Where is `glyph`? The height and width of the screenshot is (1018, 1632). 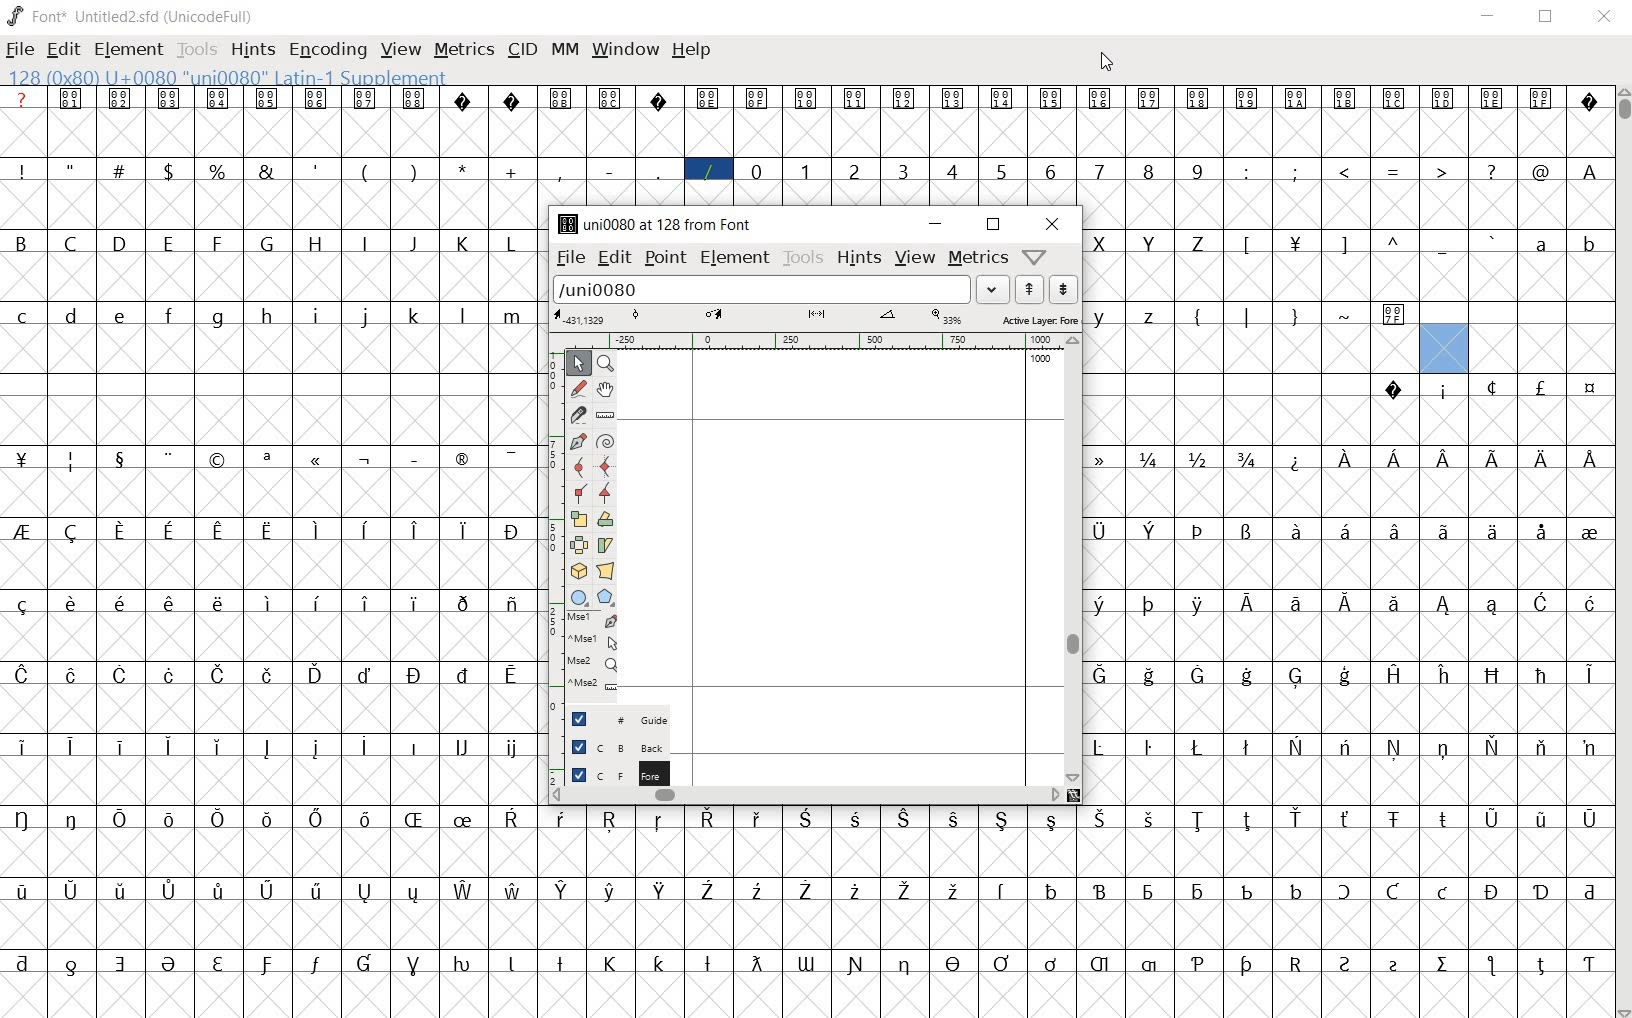 glyph is located at coordinates (270, 603).